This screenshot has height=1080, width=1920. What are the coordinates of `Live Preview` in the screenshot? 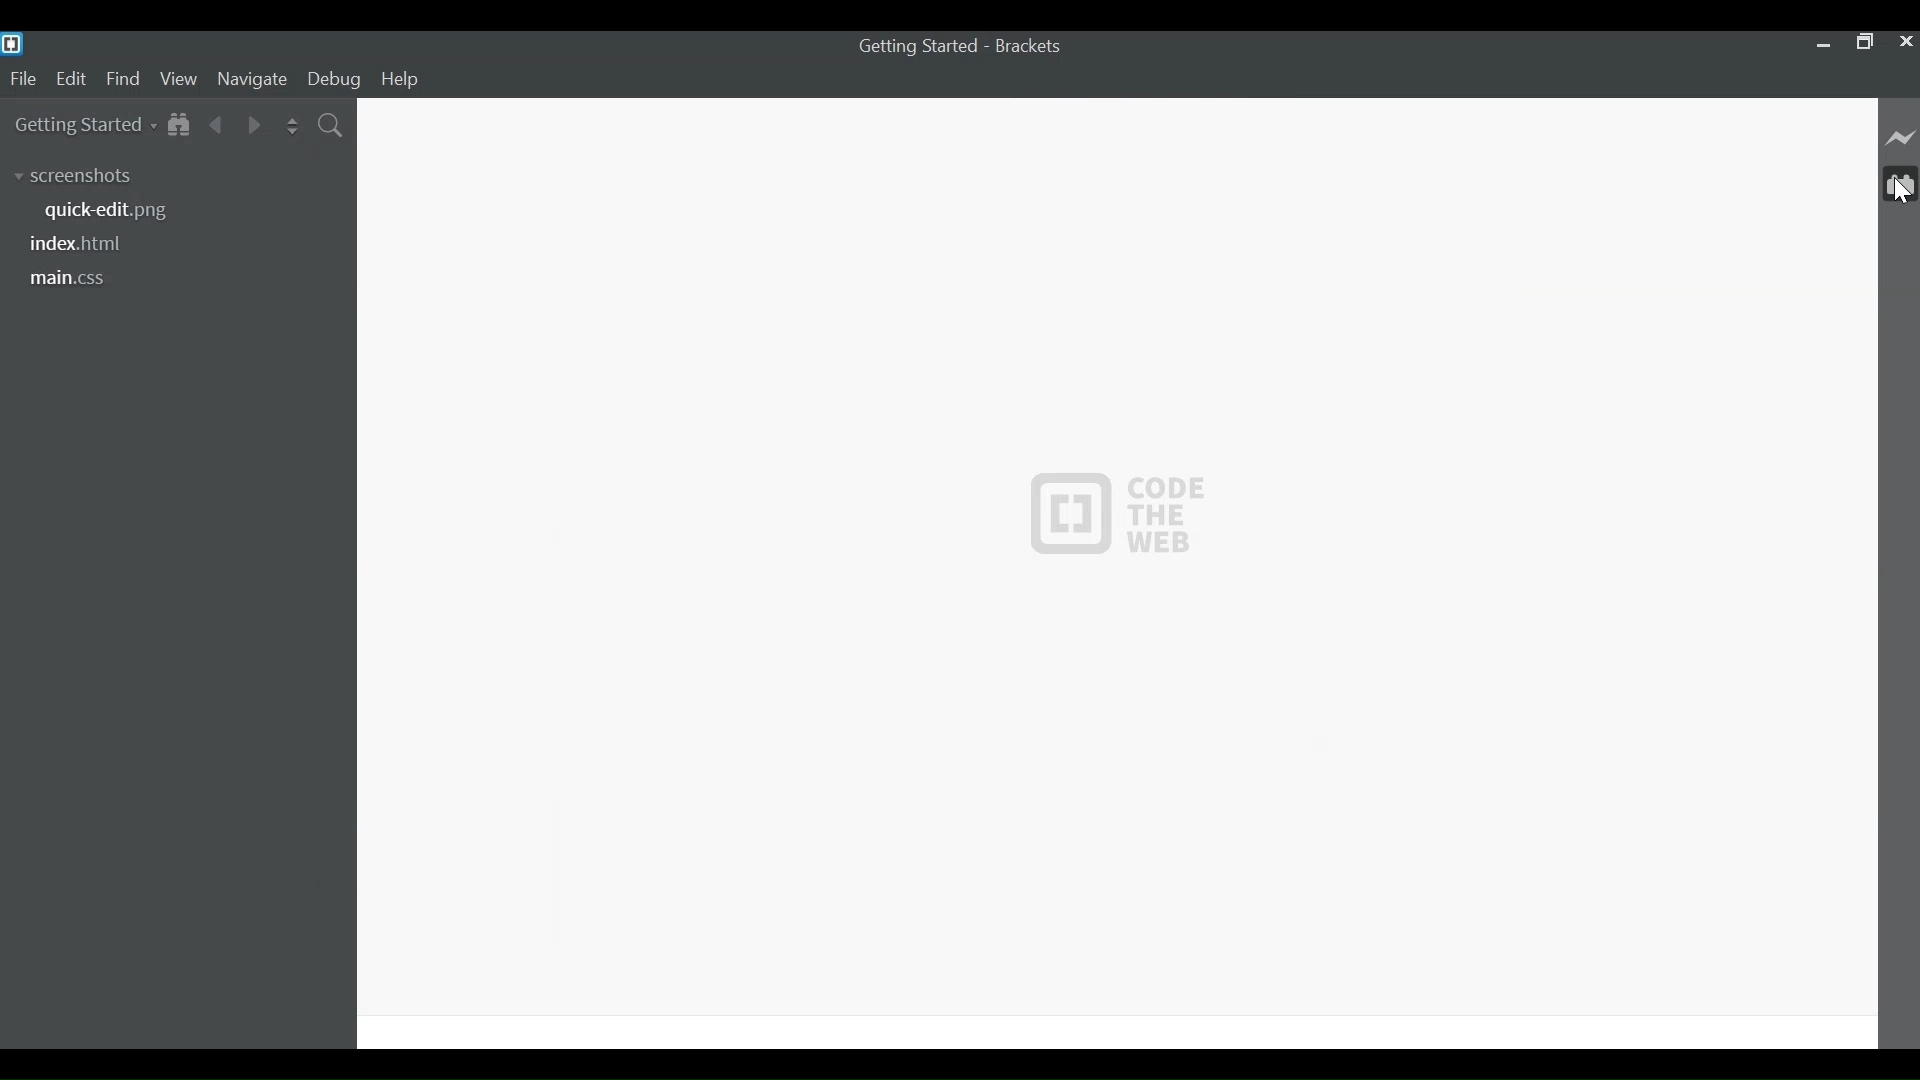 It's located at (1902, 135).